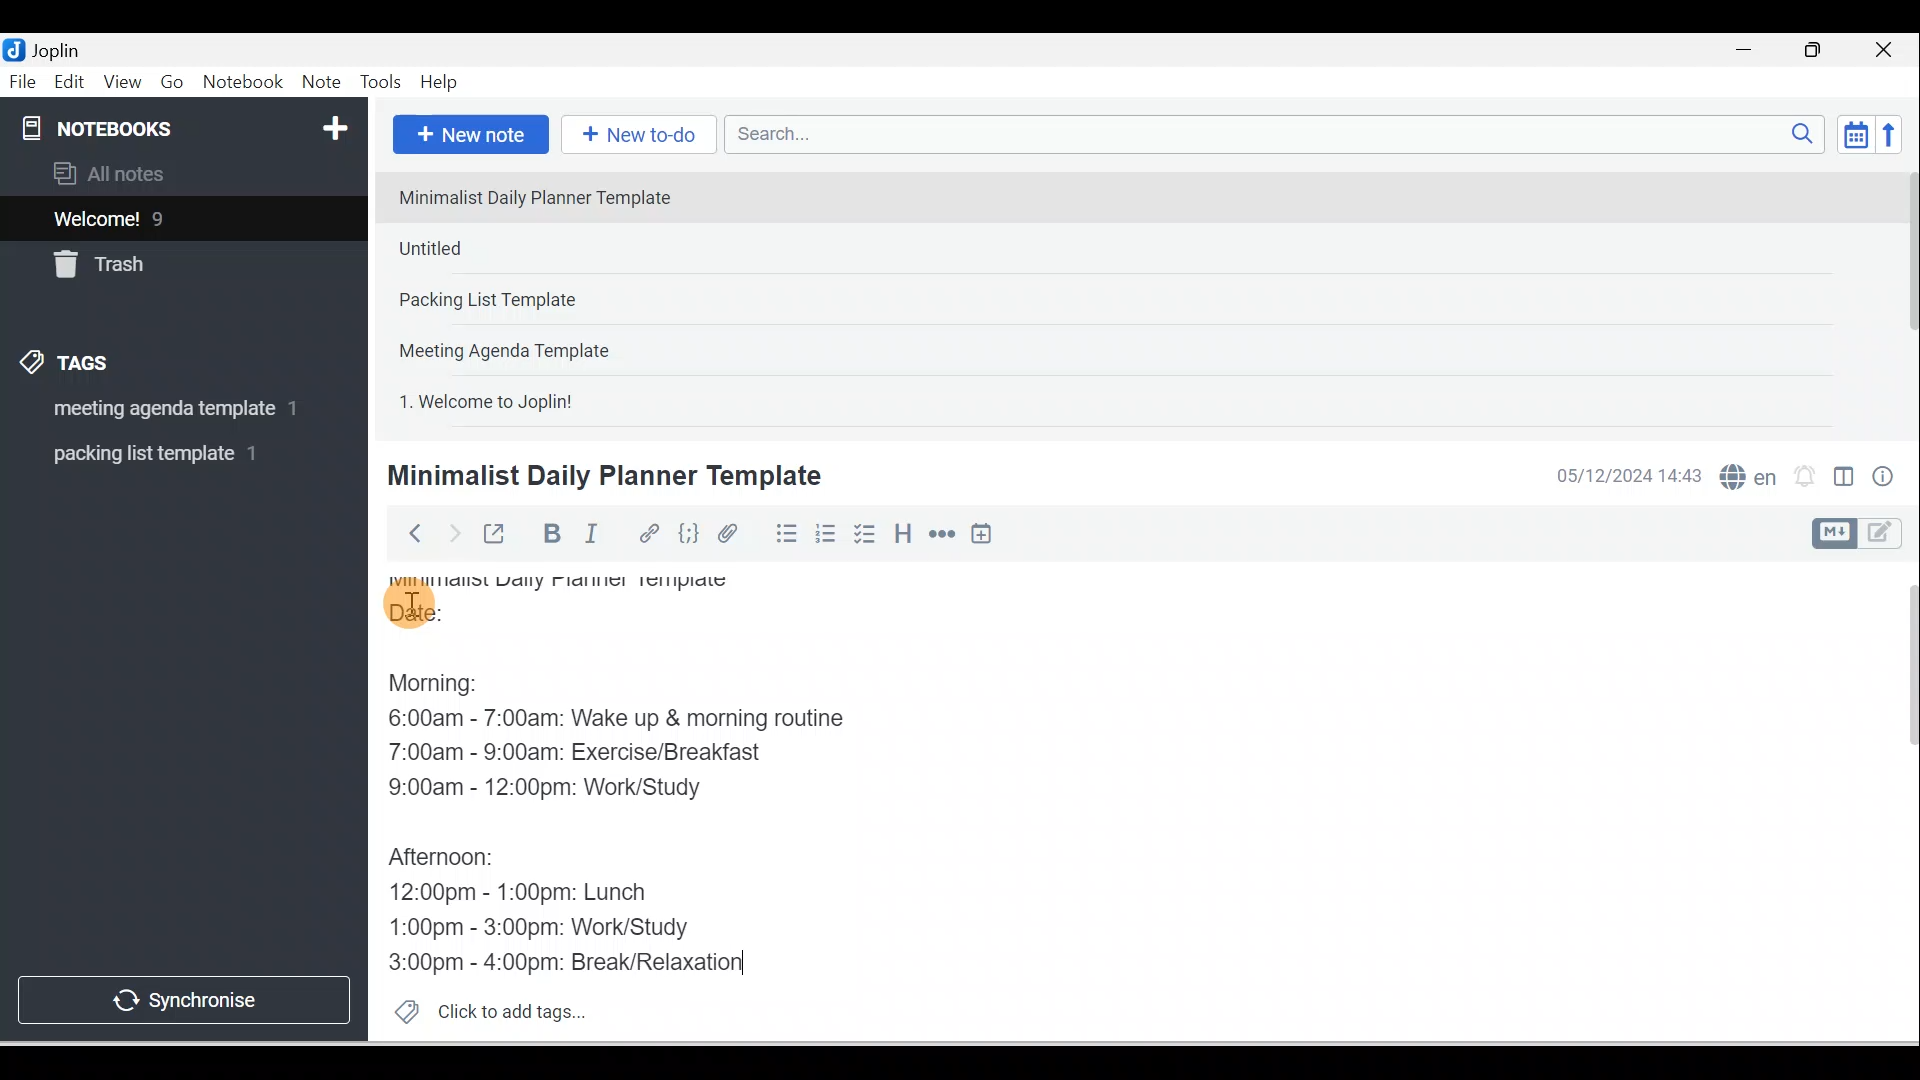  Describe the element at coordinates (1904, 296) in the screenshot. I see `Scroll bar` at that location.